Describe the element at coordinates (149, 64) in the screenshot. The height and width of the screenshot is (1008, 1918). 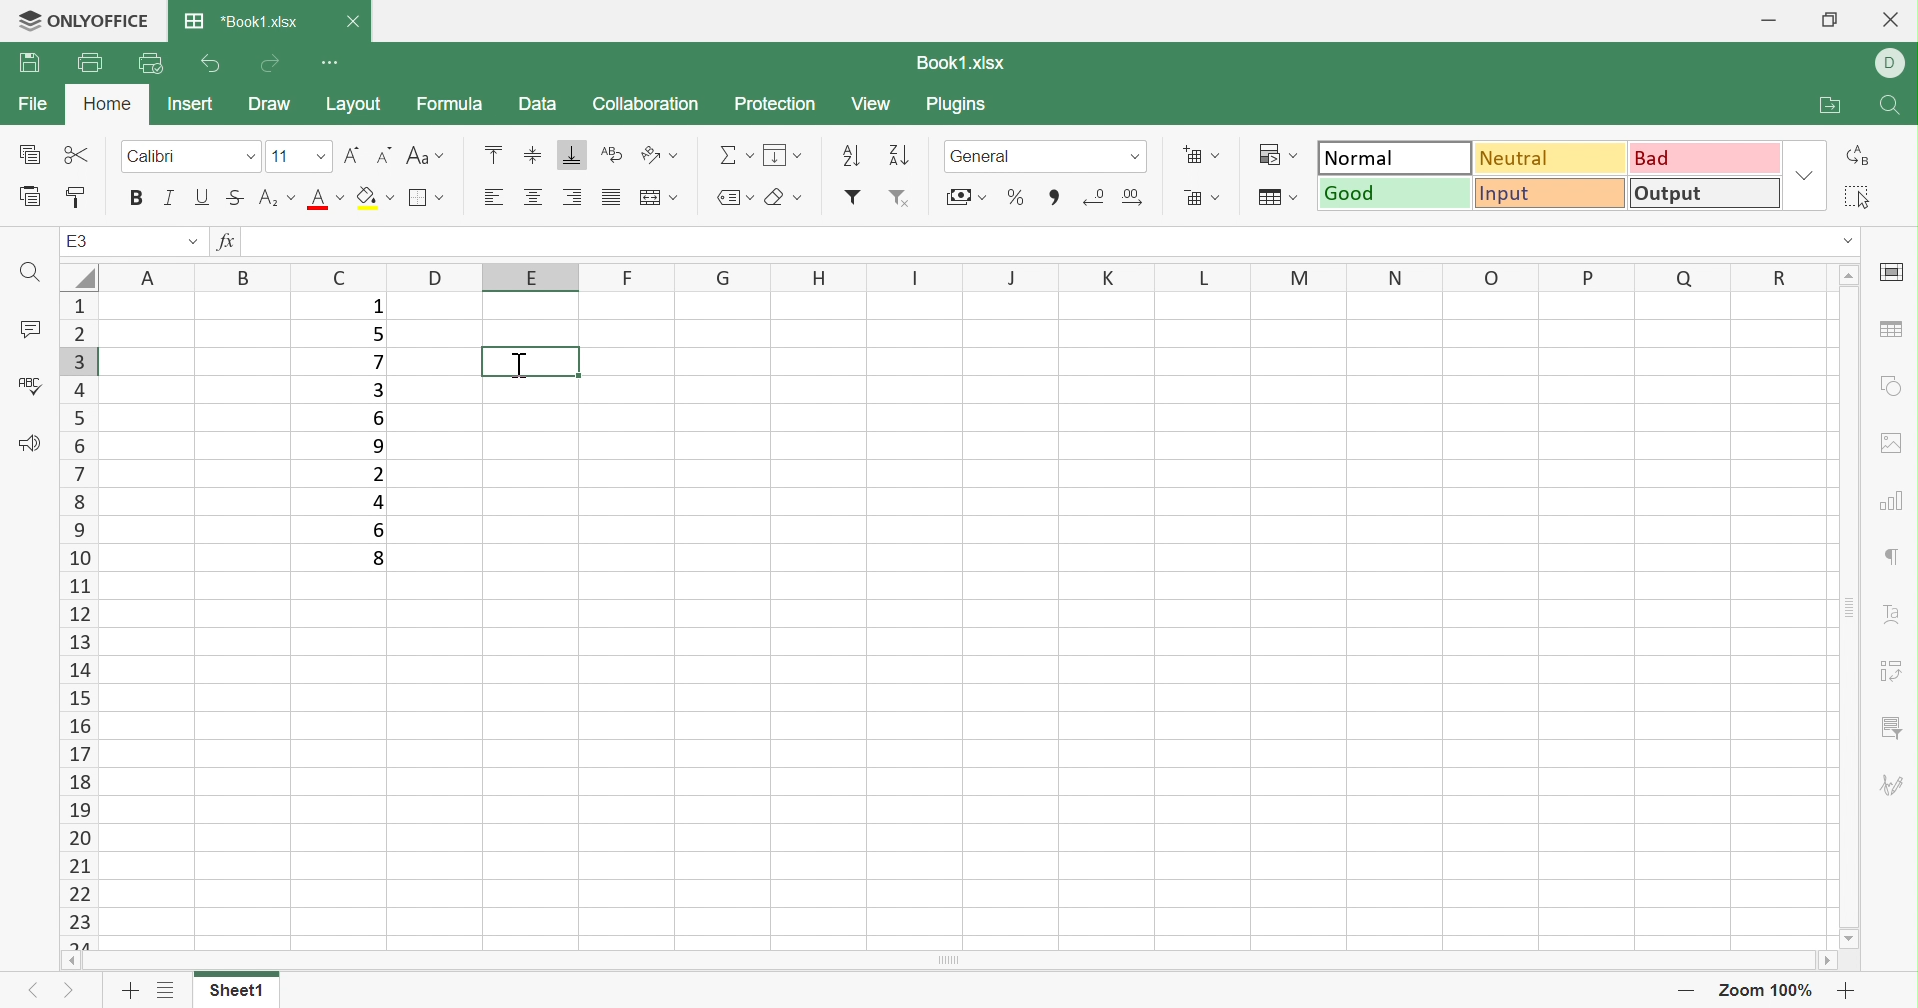
I see `Quick Print` at that location.